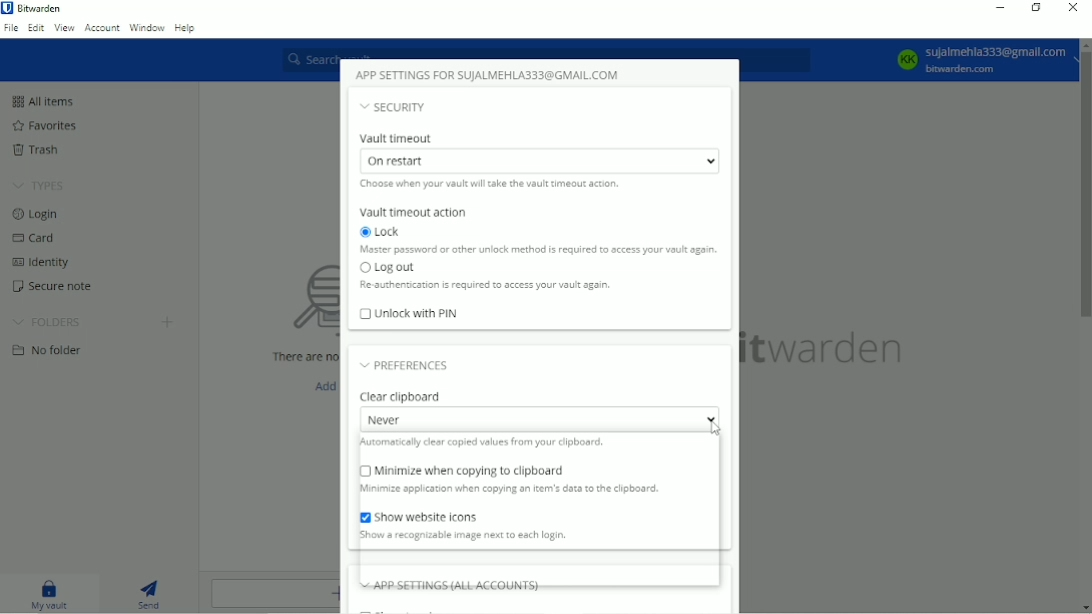 The image size is (1092, 614). I want to click on Choose when your vault will take the vault timeout action., so click(492, 189).